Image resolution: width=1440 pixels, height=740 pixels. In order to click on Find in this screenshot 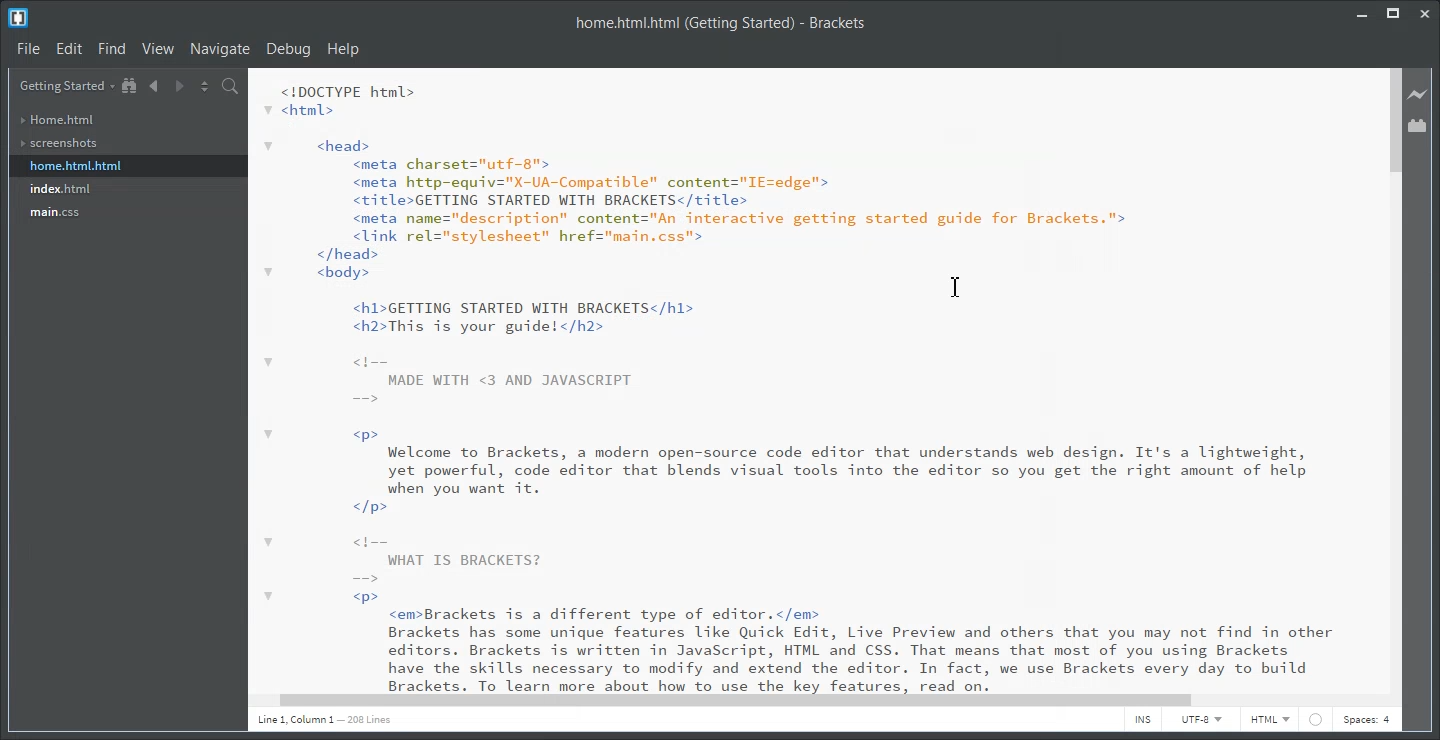, I will do `click(113, 48)`.